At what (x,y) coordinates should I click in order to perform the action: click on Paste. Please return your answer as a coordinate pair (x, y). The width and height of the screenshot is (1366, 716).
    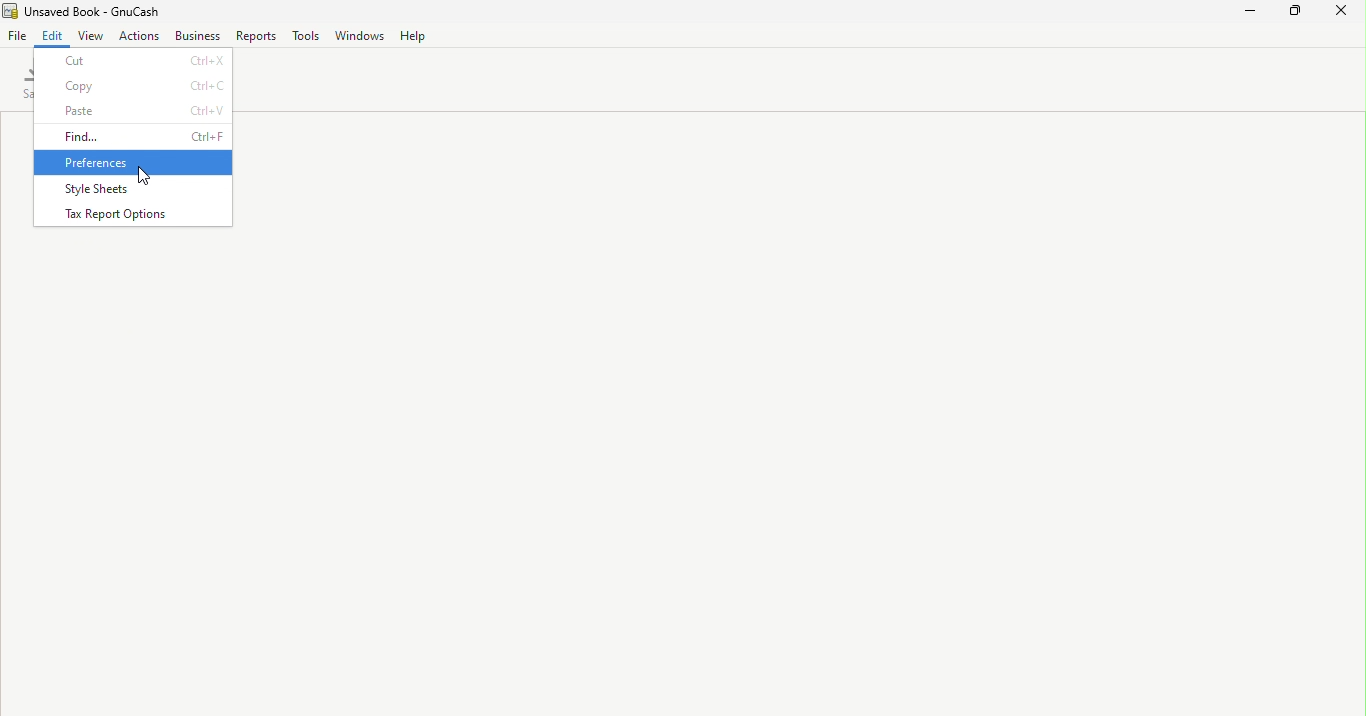
    Looking at the image, I should click on (134, 110).